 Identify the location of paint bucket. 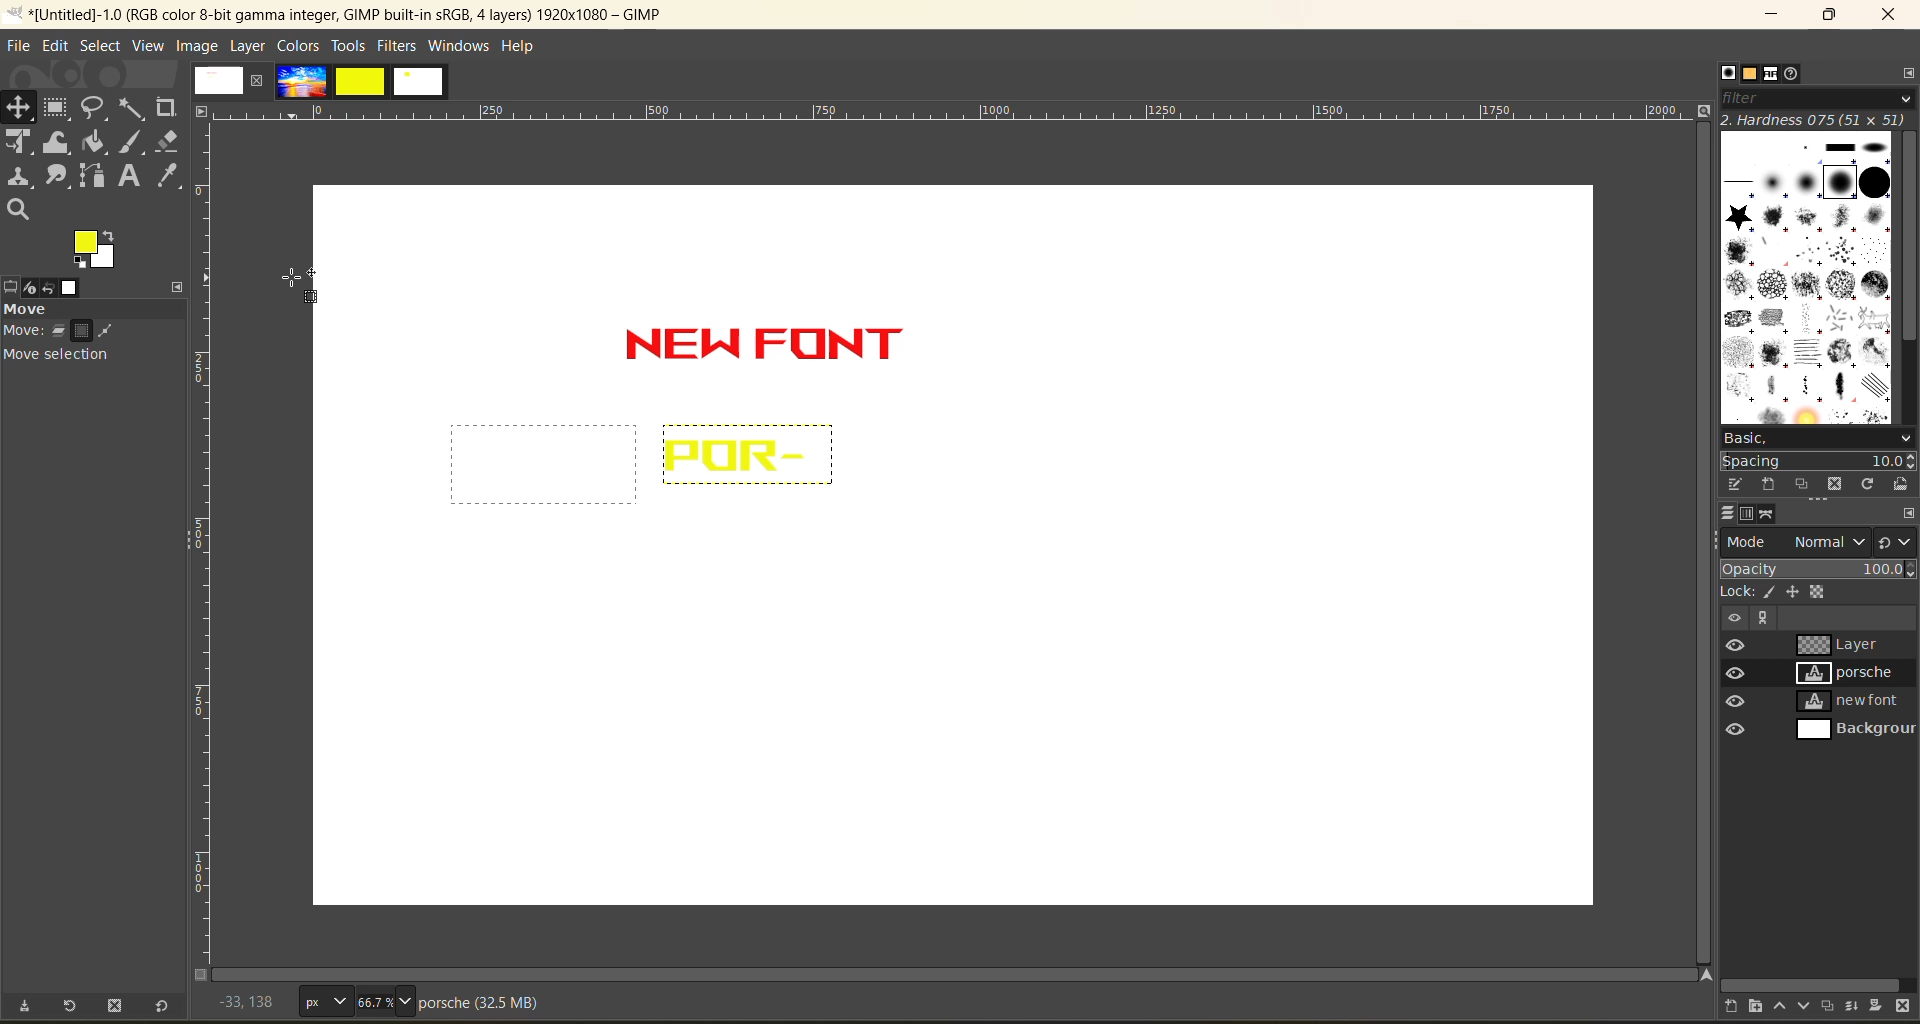
(94, 141).